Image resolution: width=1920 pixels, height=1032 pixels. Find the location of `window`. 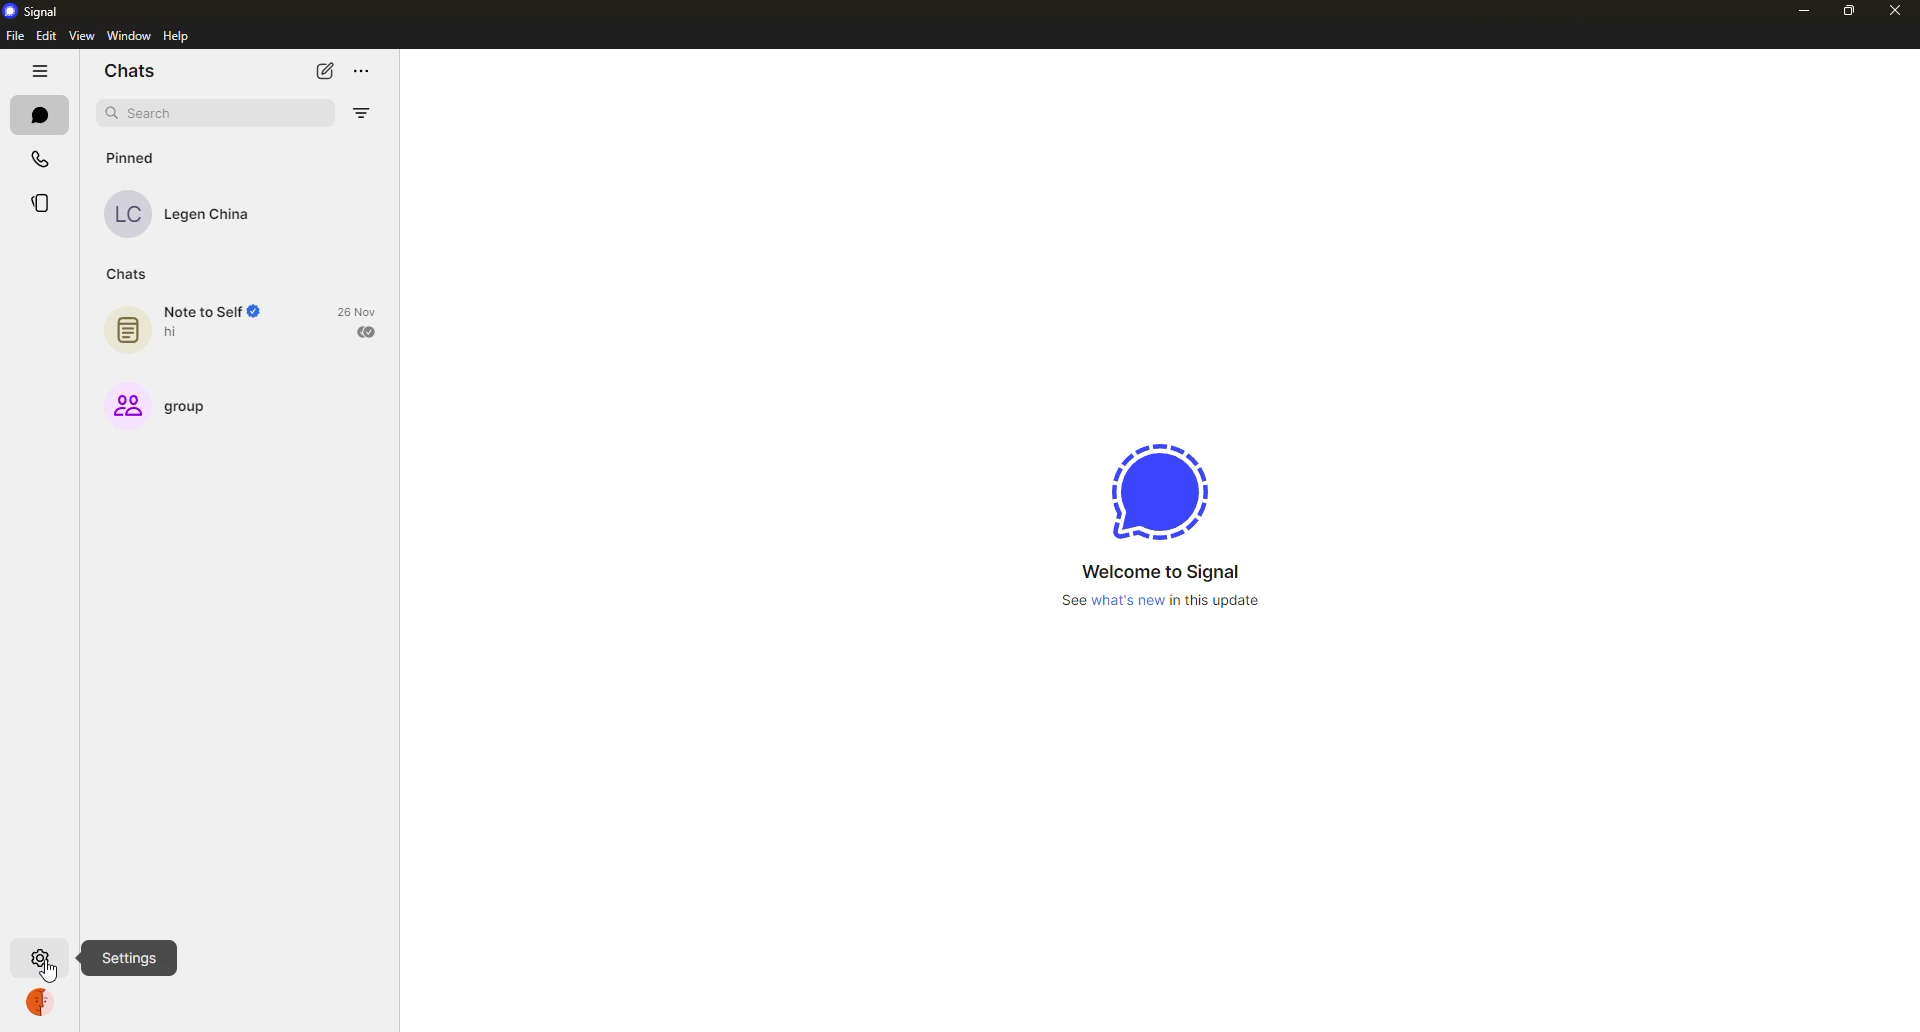

window is located at coordinates (132, 36).